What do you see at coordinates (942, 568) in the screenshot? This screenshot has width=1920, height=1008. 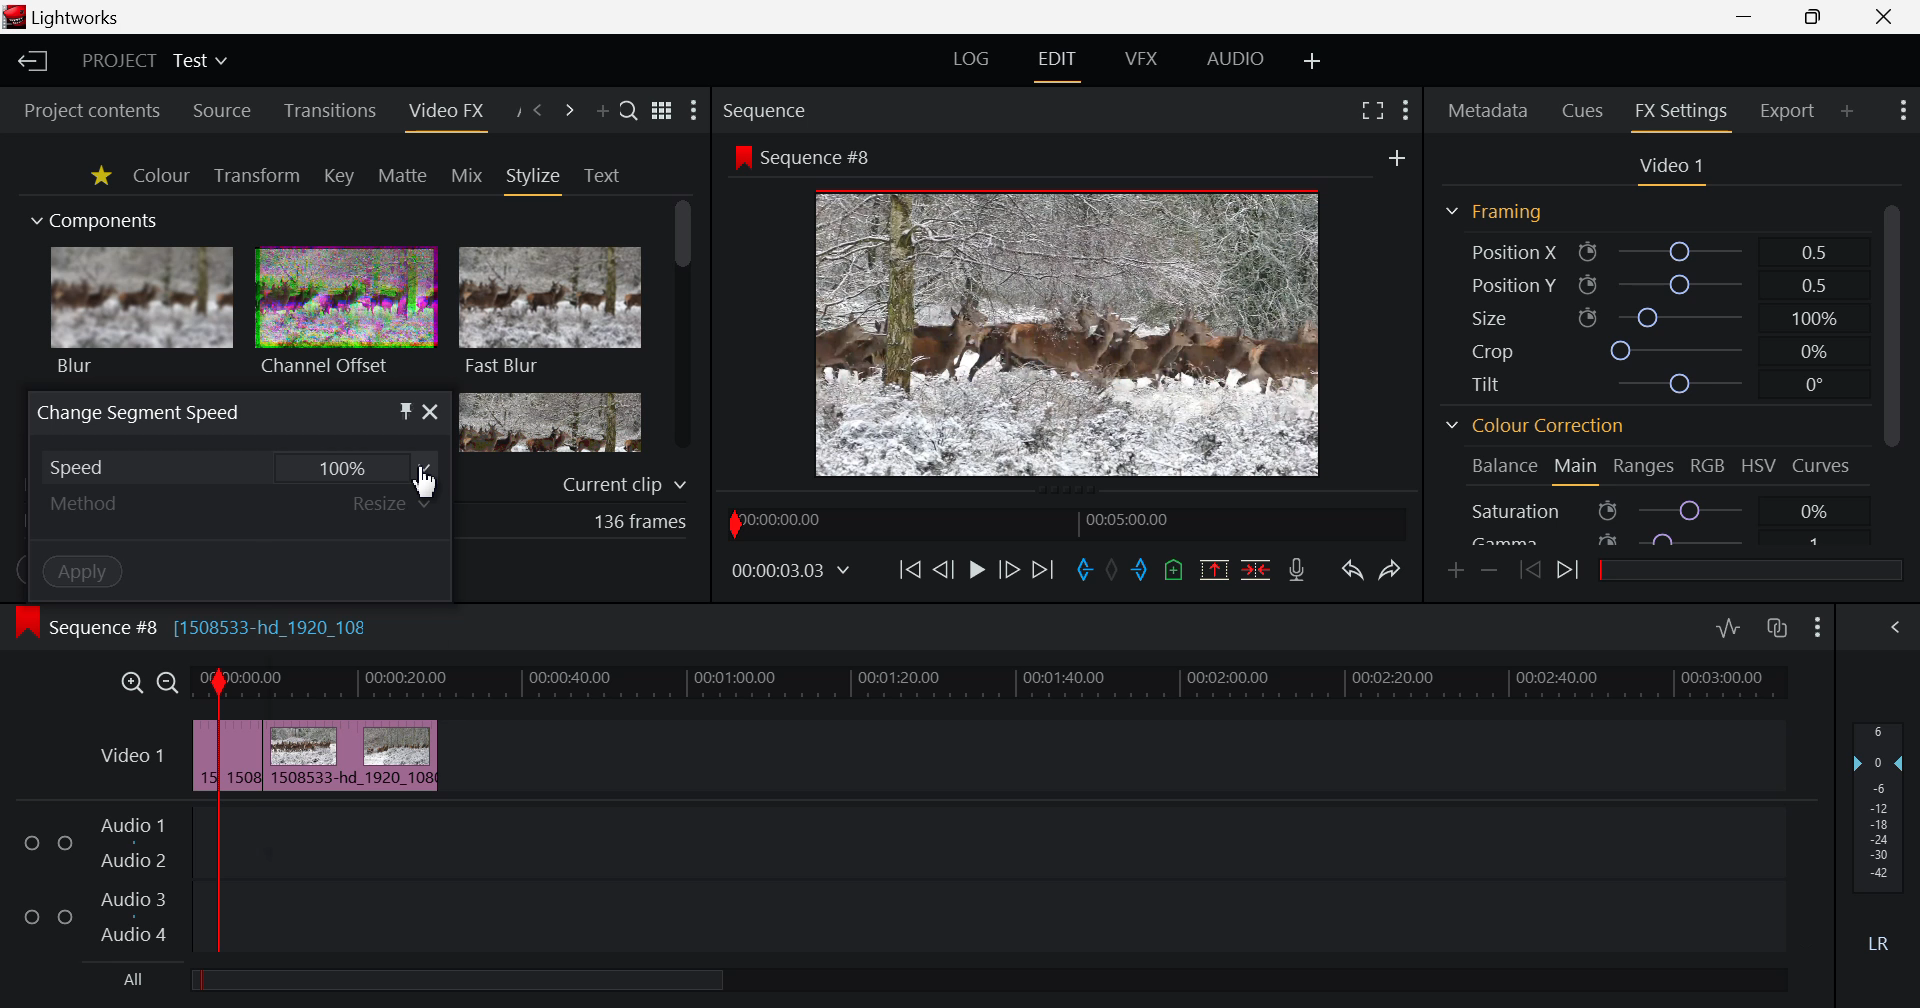 I see `Go Back` at bounding box center [942, 568].